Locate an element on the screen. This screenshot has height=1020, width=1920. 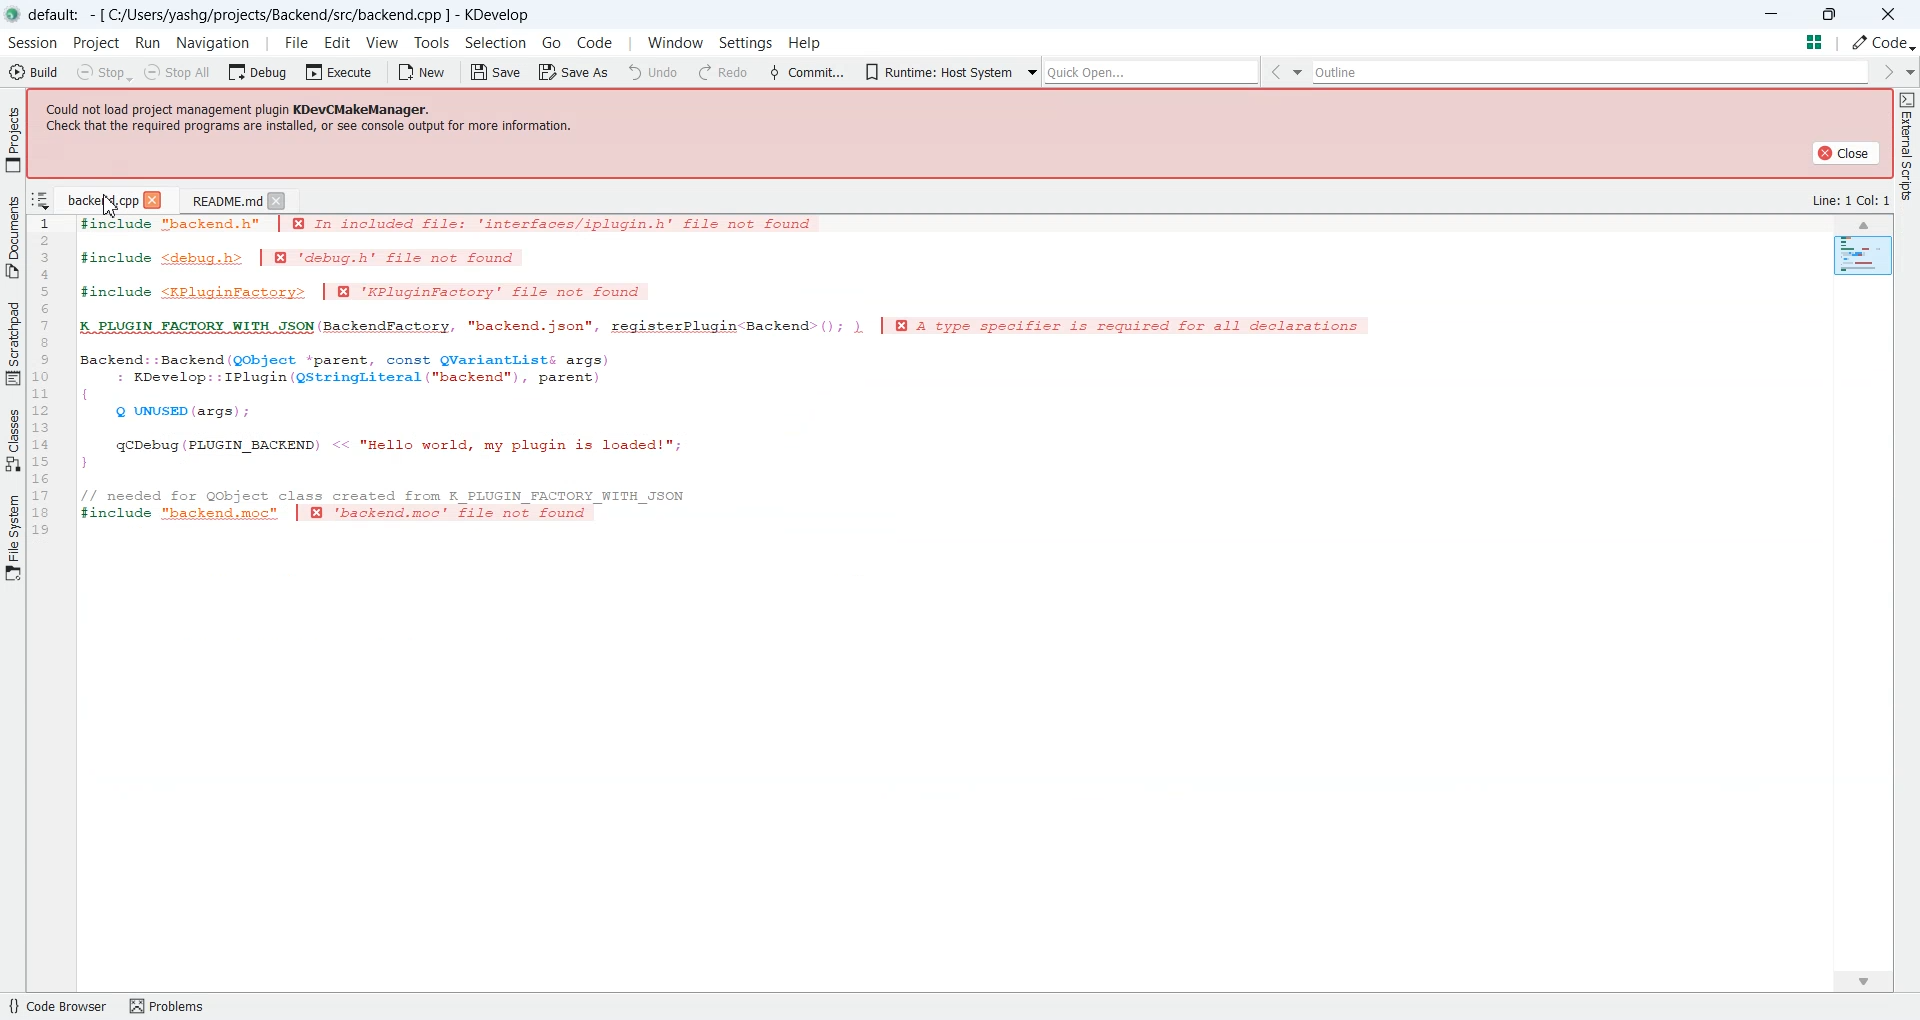
Execute is located at coordinates (341, 71).